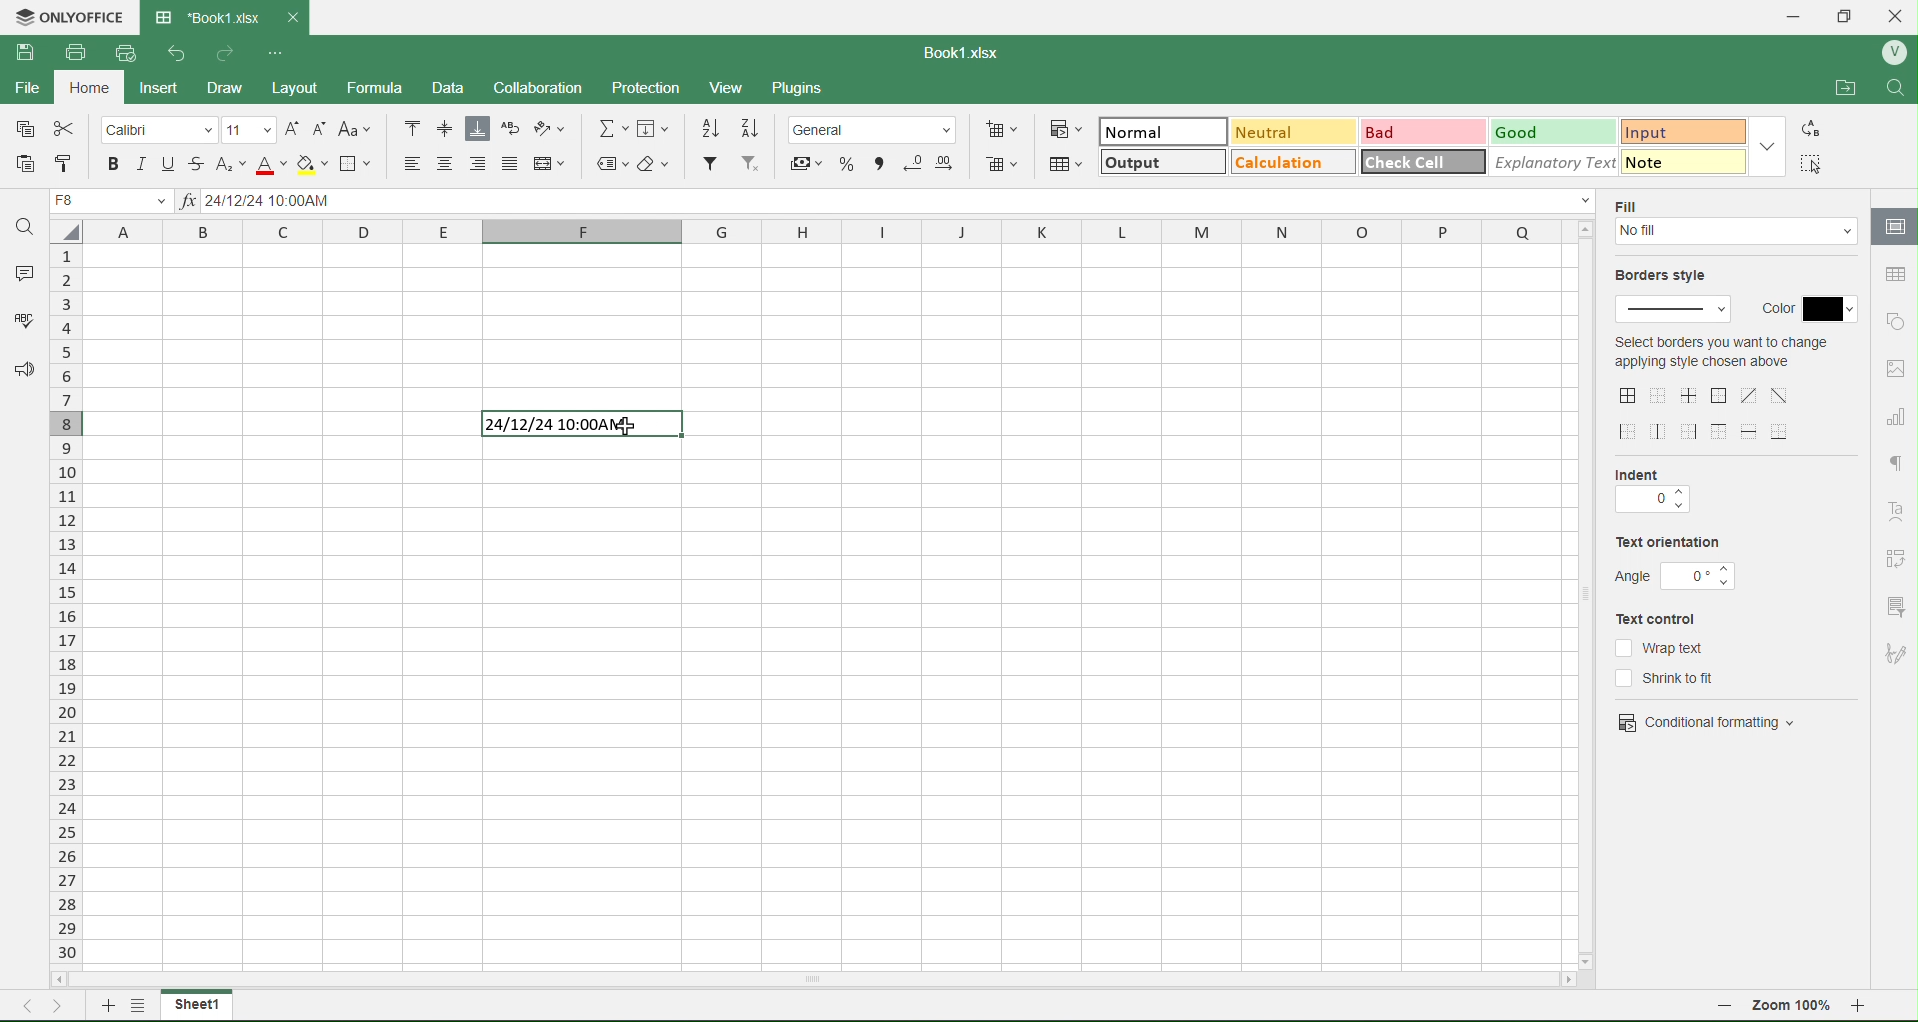 This screenshot has width=1918, height=1022. What do you see at coordinates (1661, 647) in the screenshot?
I see `wrap text` at bounding box center [1661, 647].